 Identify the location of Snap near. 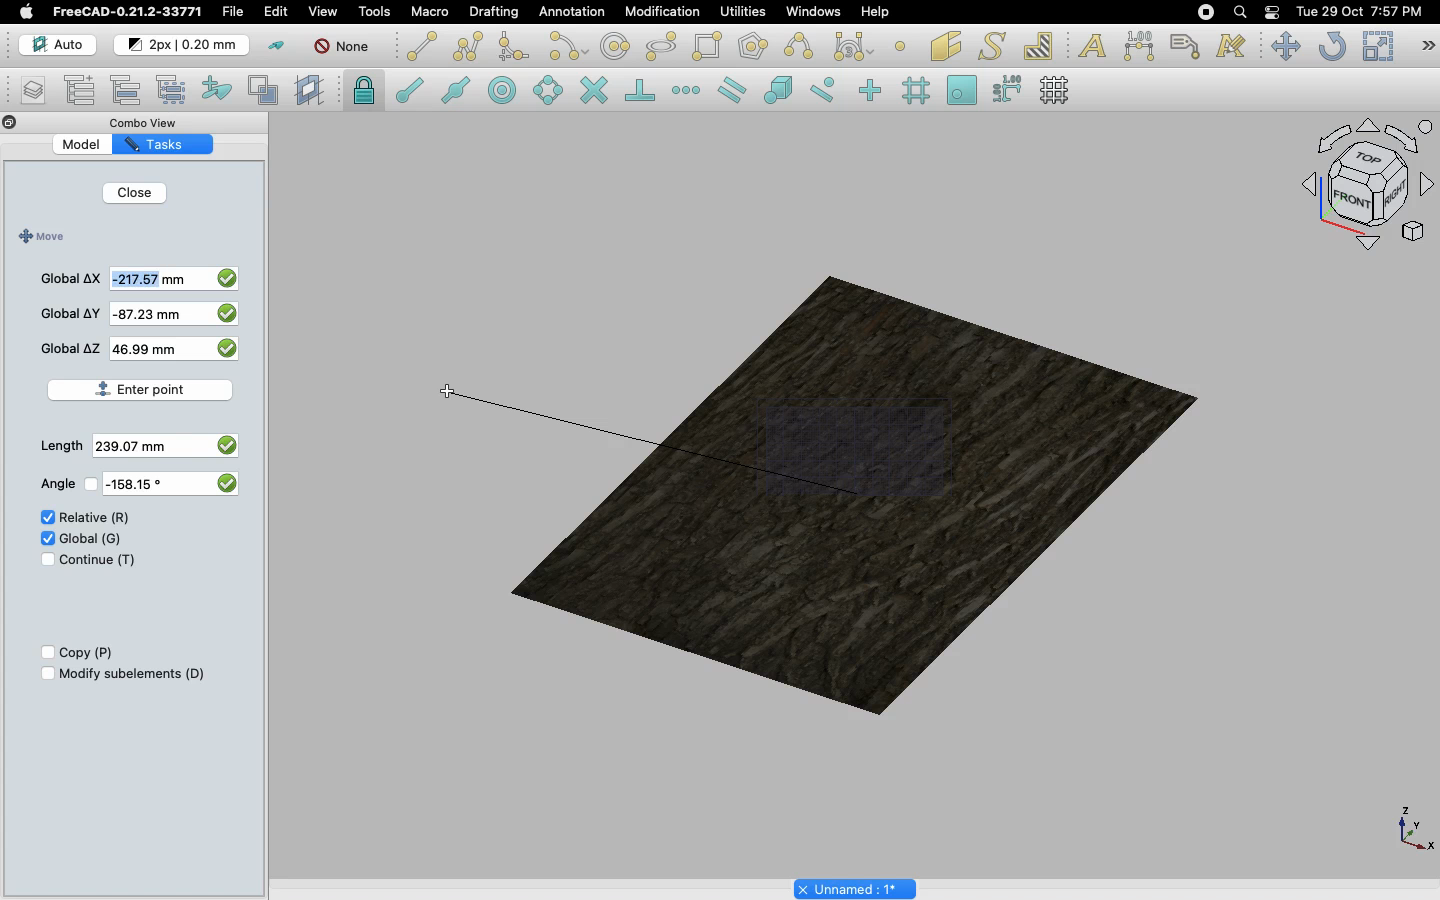
(828, 90).